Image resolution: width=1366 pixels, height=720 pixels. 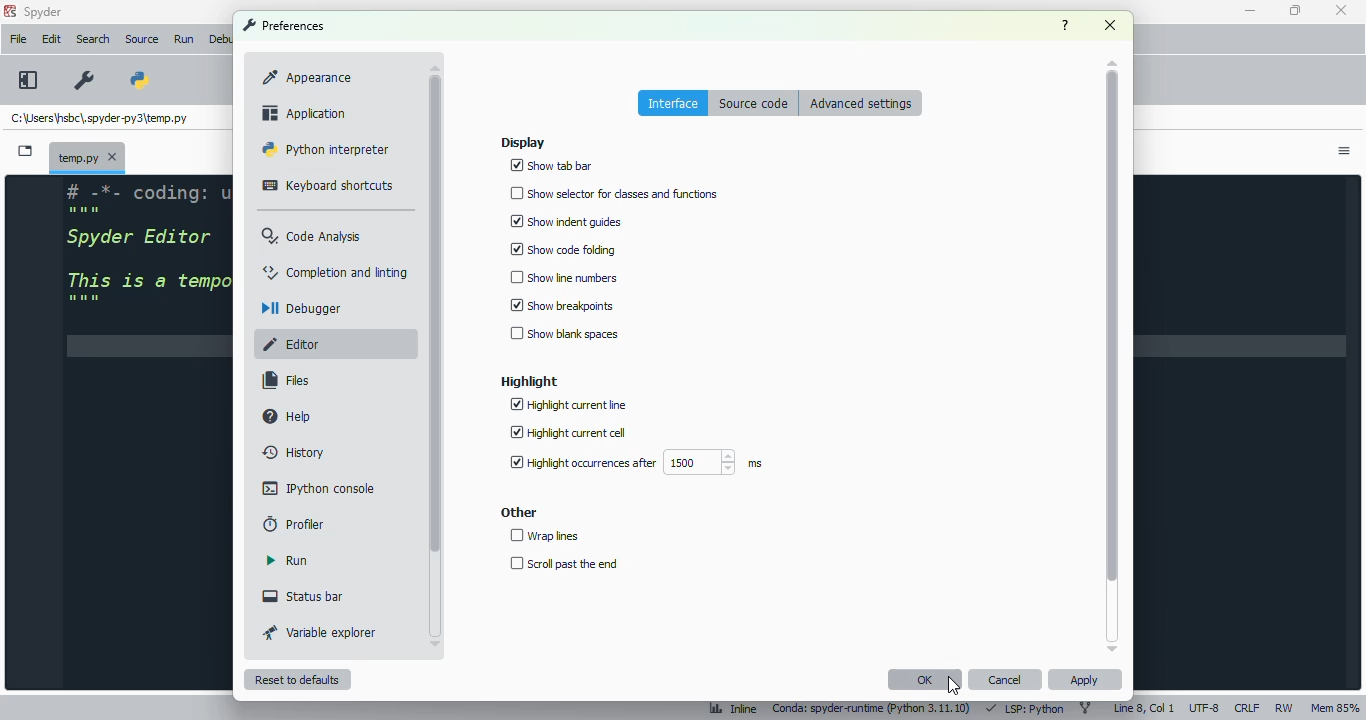 What do you see at coordinates (432, 316) in the screenshot?
I see `scrollbar` at bounding box center [432, 316].